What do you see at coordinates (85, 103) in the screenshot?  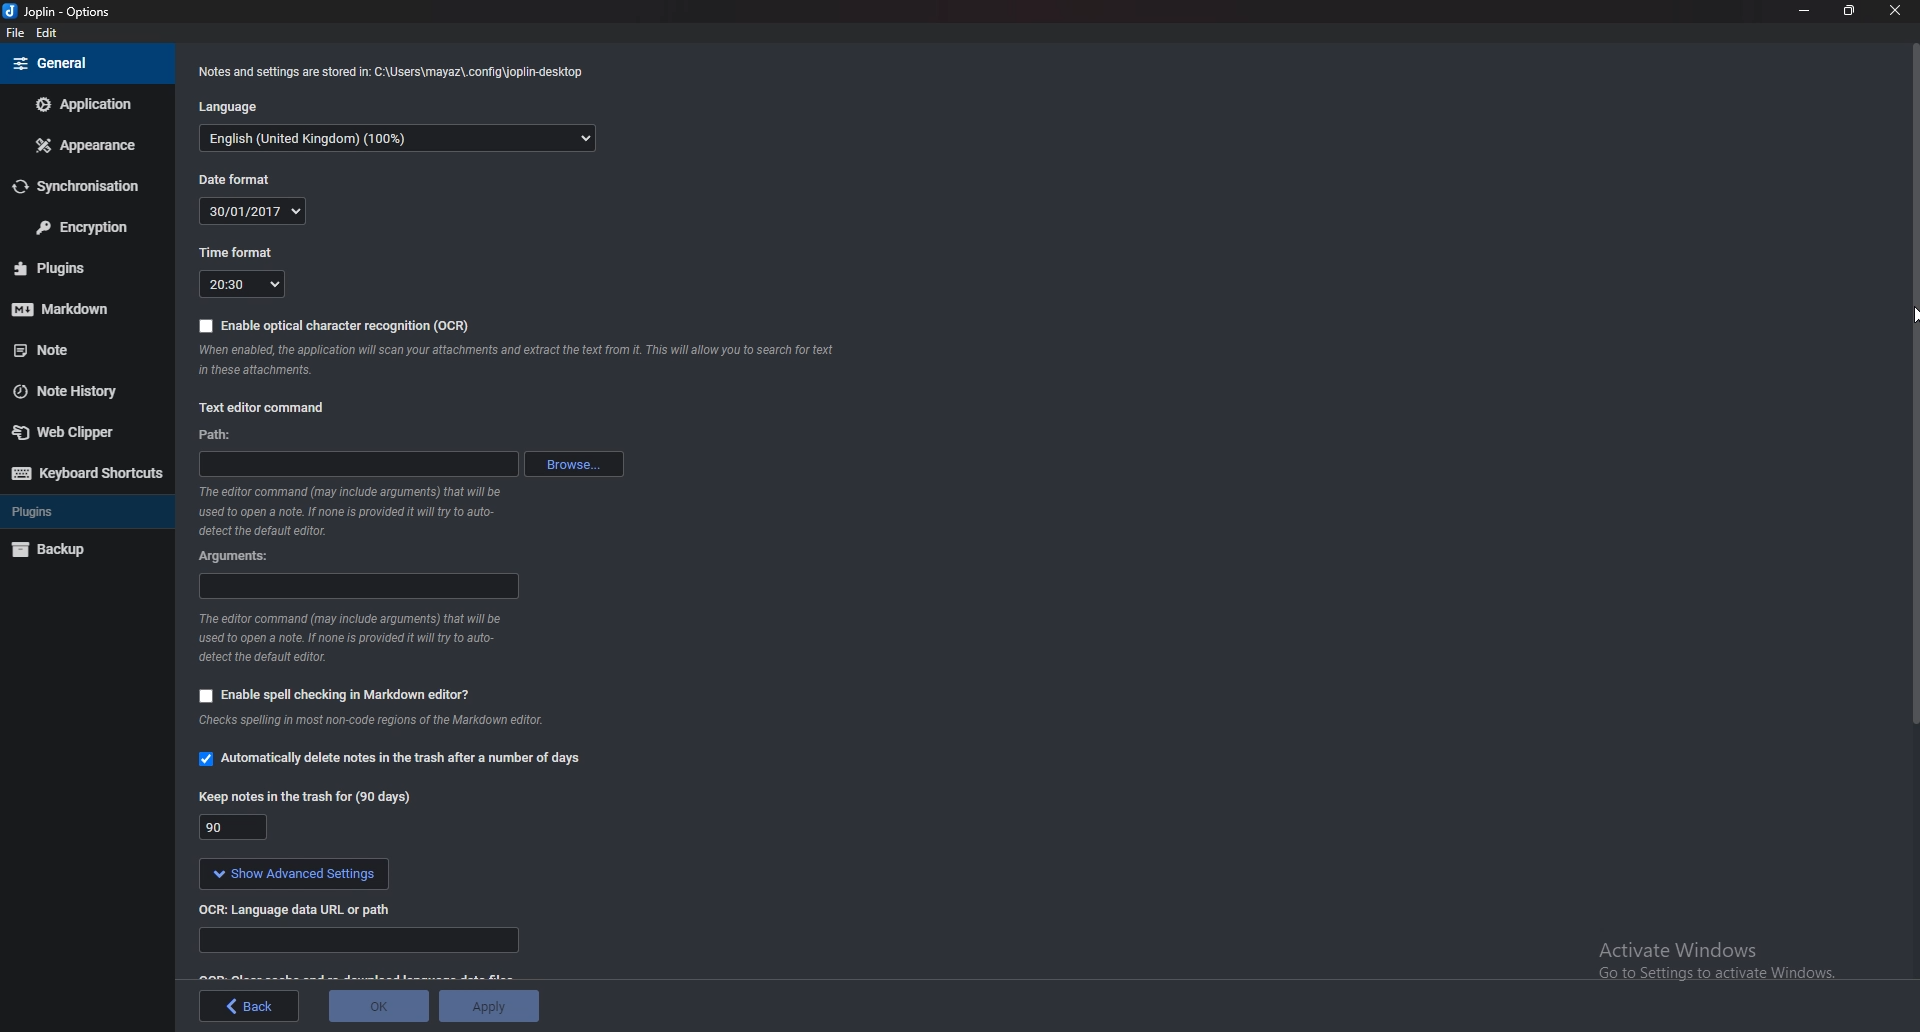 I see `Application` at bounding box center [85, 103].